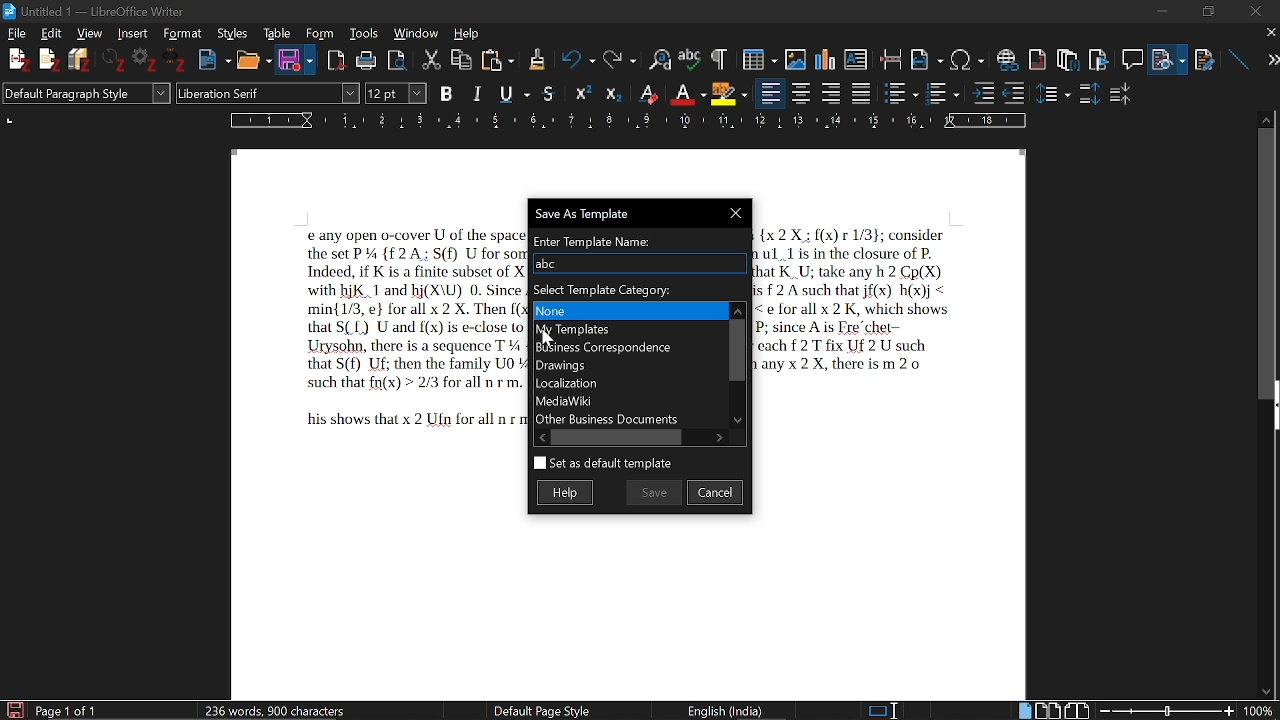 This screenshot has width=1280, height=720. I want to click on Cut, so click(433, 58).